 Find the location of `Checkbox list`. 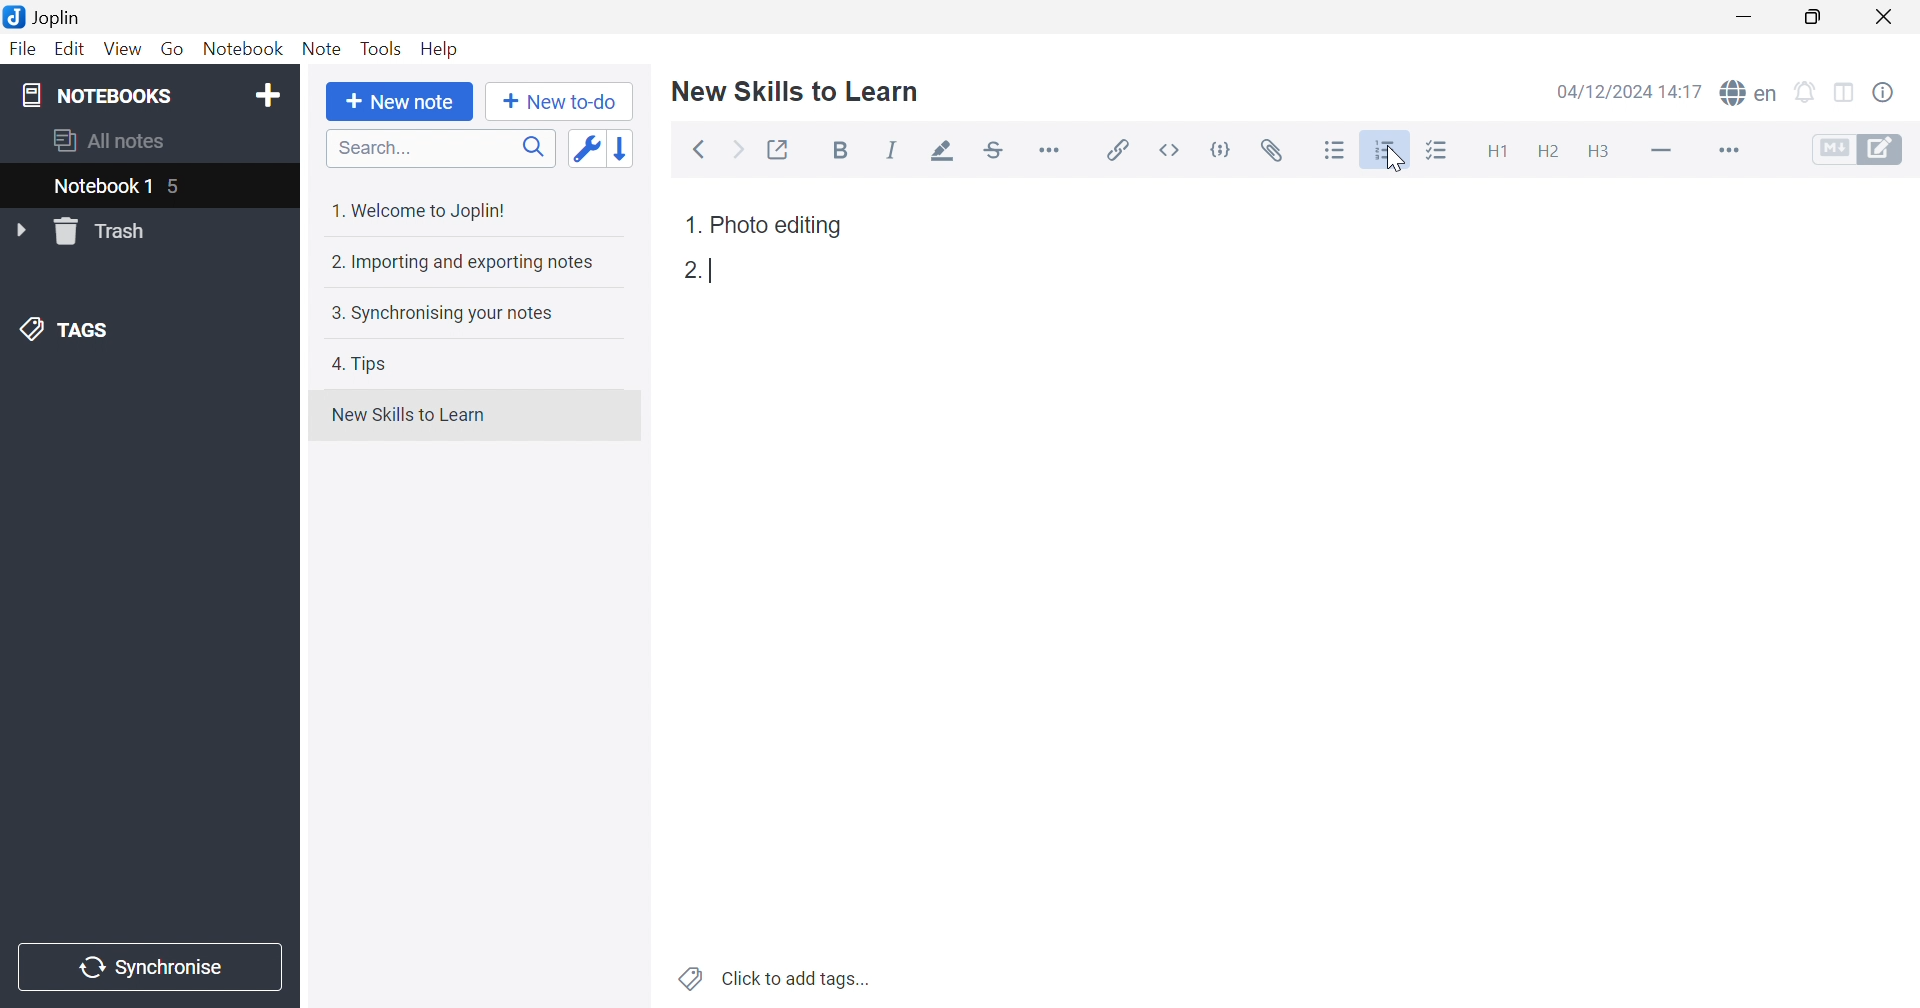

Checkbox list is located at coordinates (1435, 152).